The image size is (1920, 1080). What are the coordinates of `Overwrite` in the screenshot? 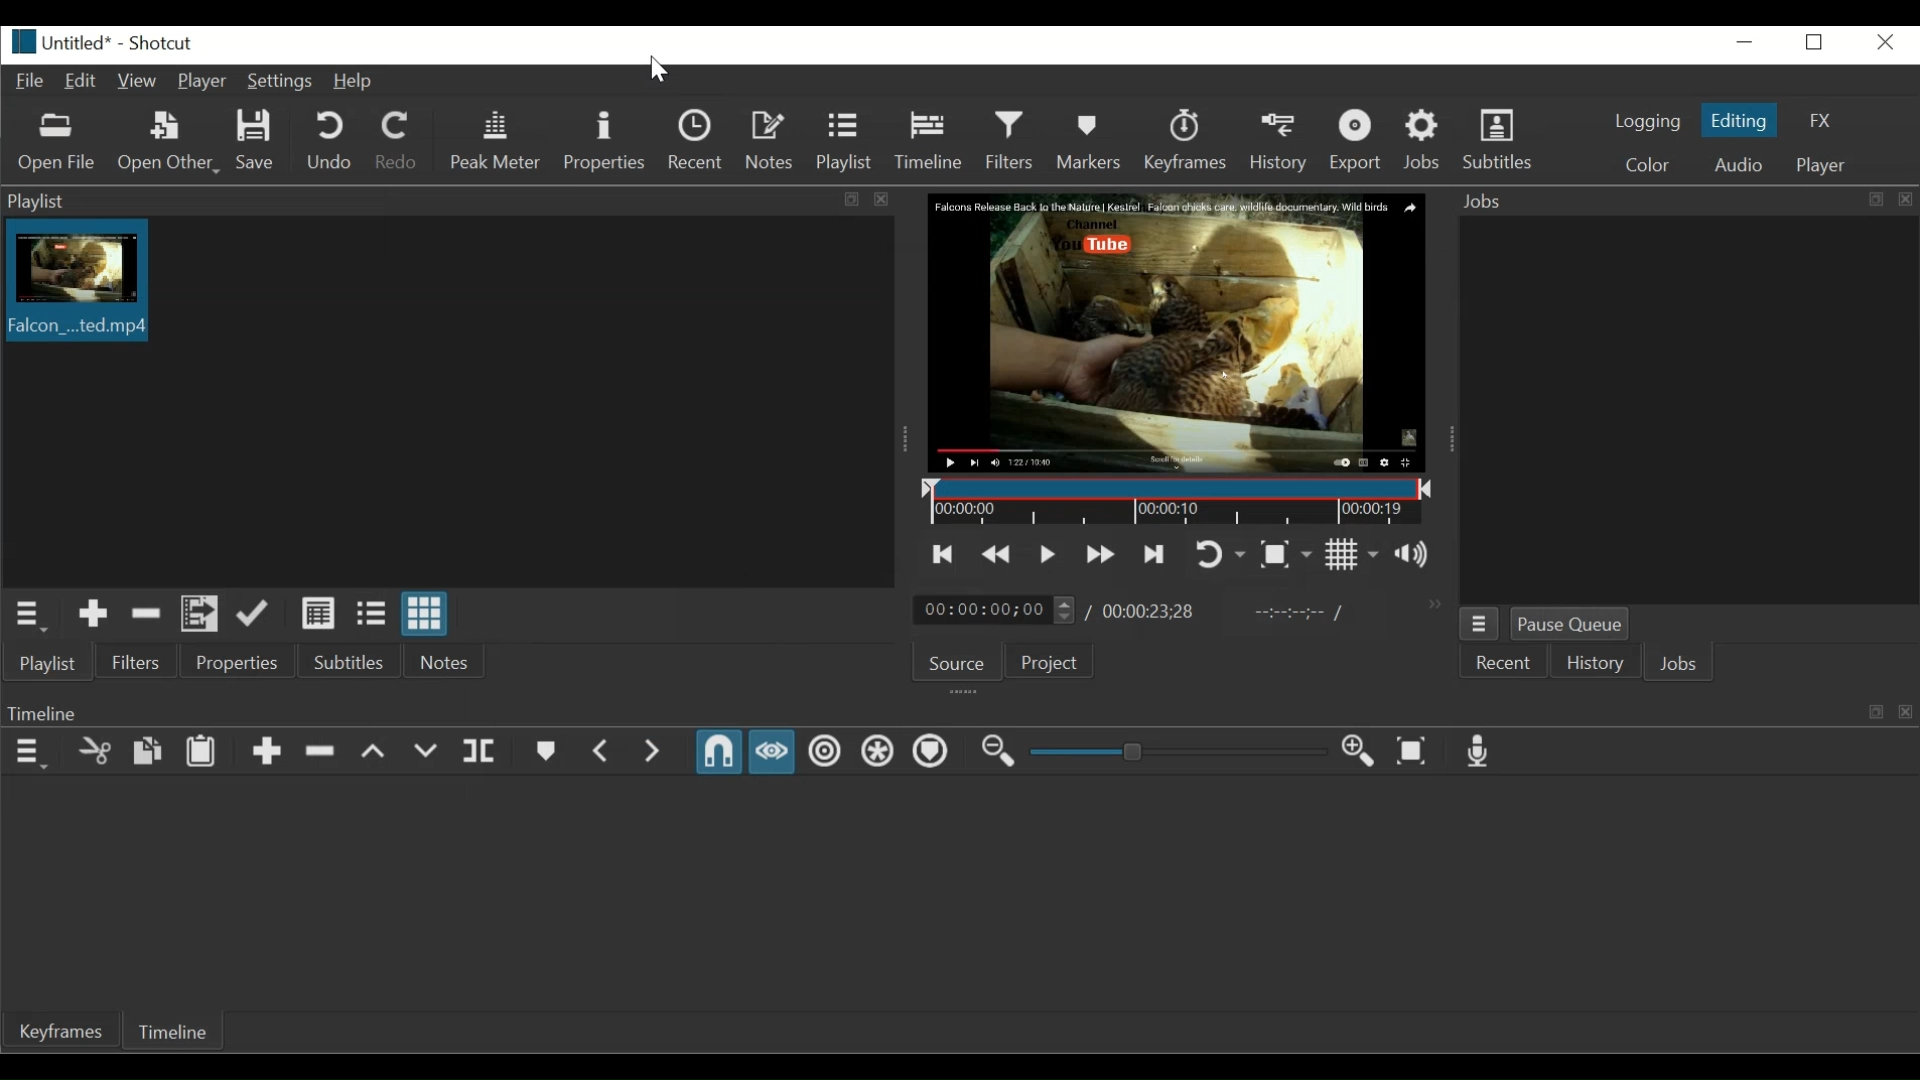 It's located at (427, 753).